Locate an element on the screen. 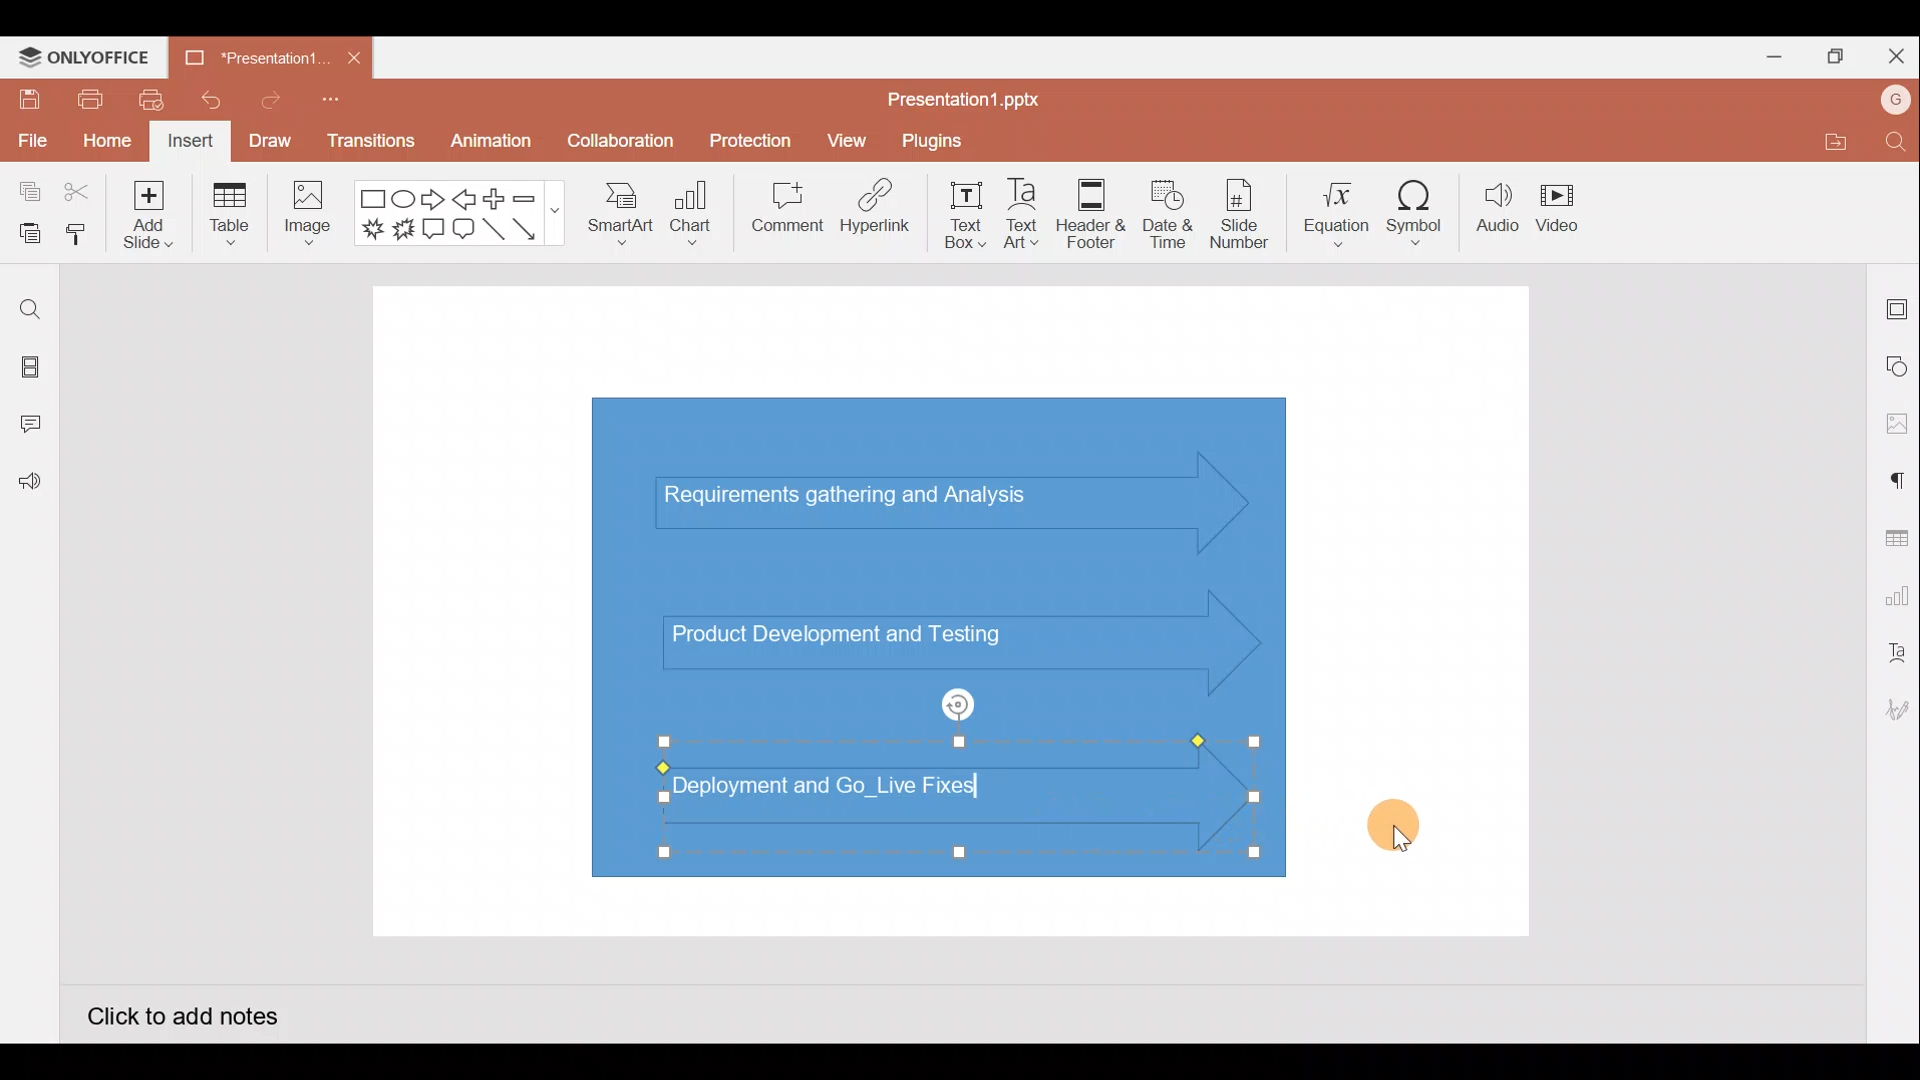  Customize quick access toolbar is located at coordinates (337, 106).